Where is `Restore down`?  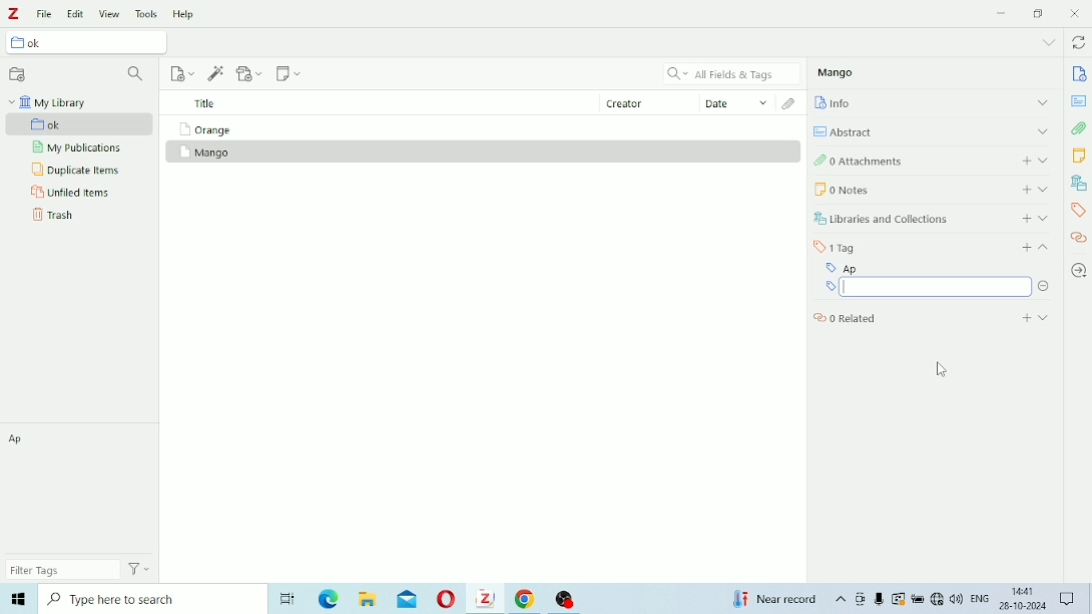 Restore down is located at coordinates (1039, 15).